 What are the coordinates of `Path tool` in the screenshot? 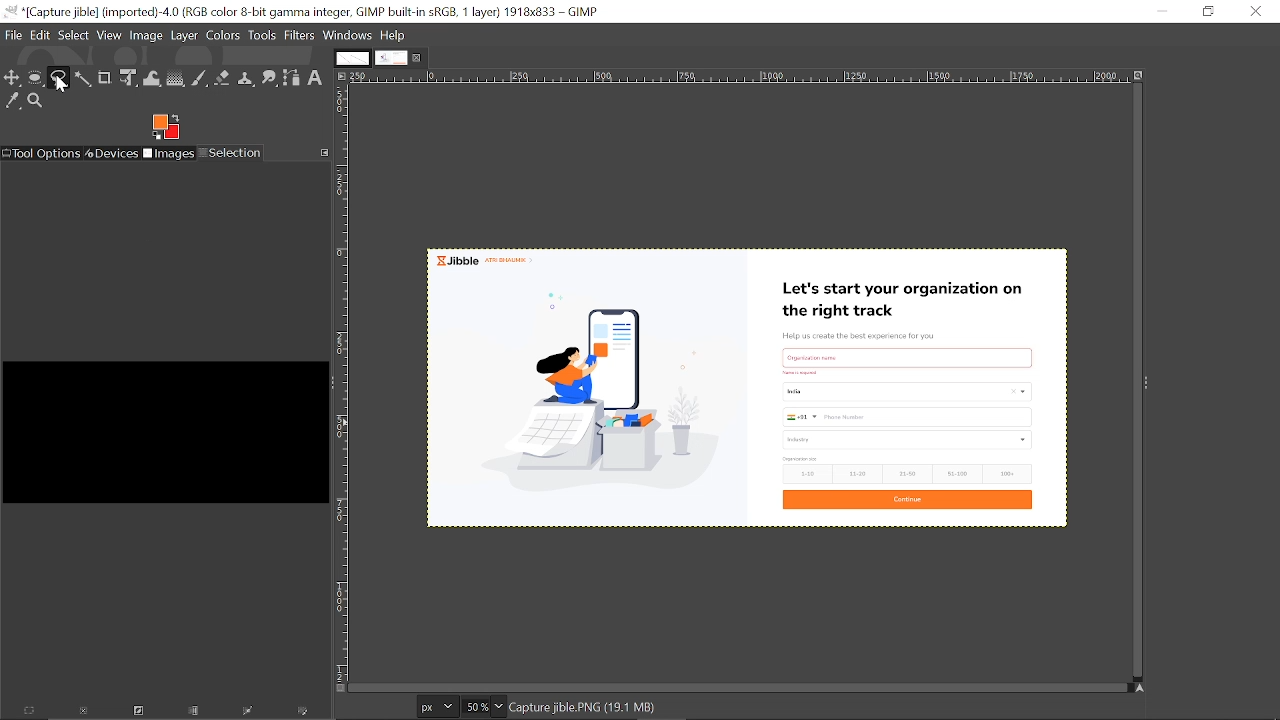 It's located at (293, 78).